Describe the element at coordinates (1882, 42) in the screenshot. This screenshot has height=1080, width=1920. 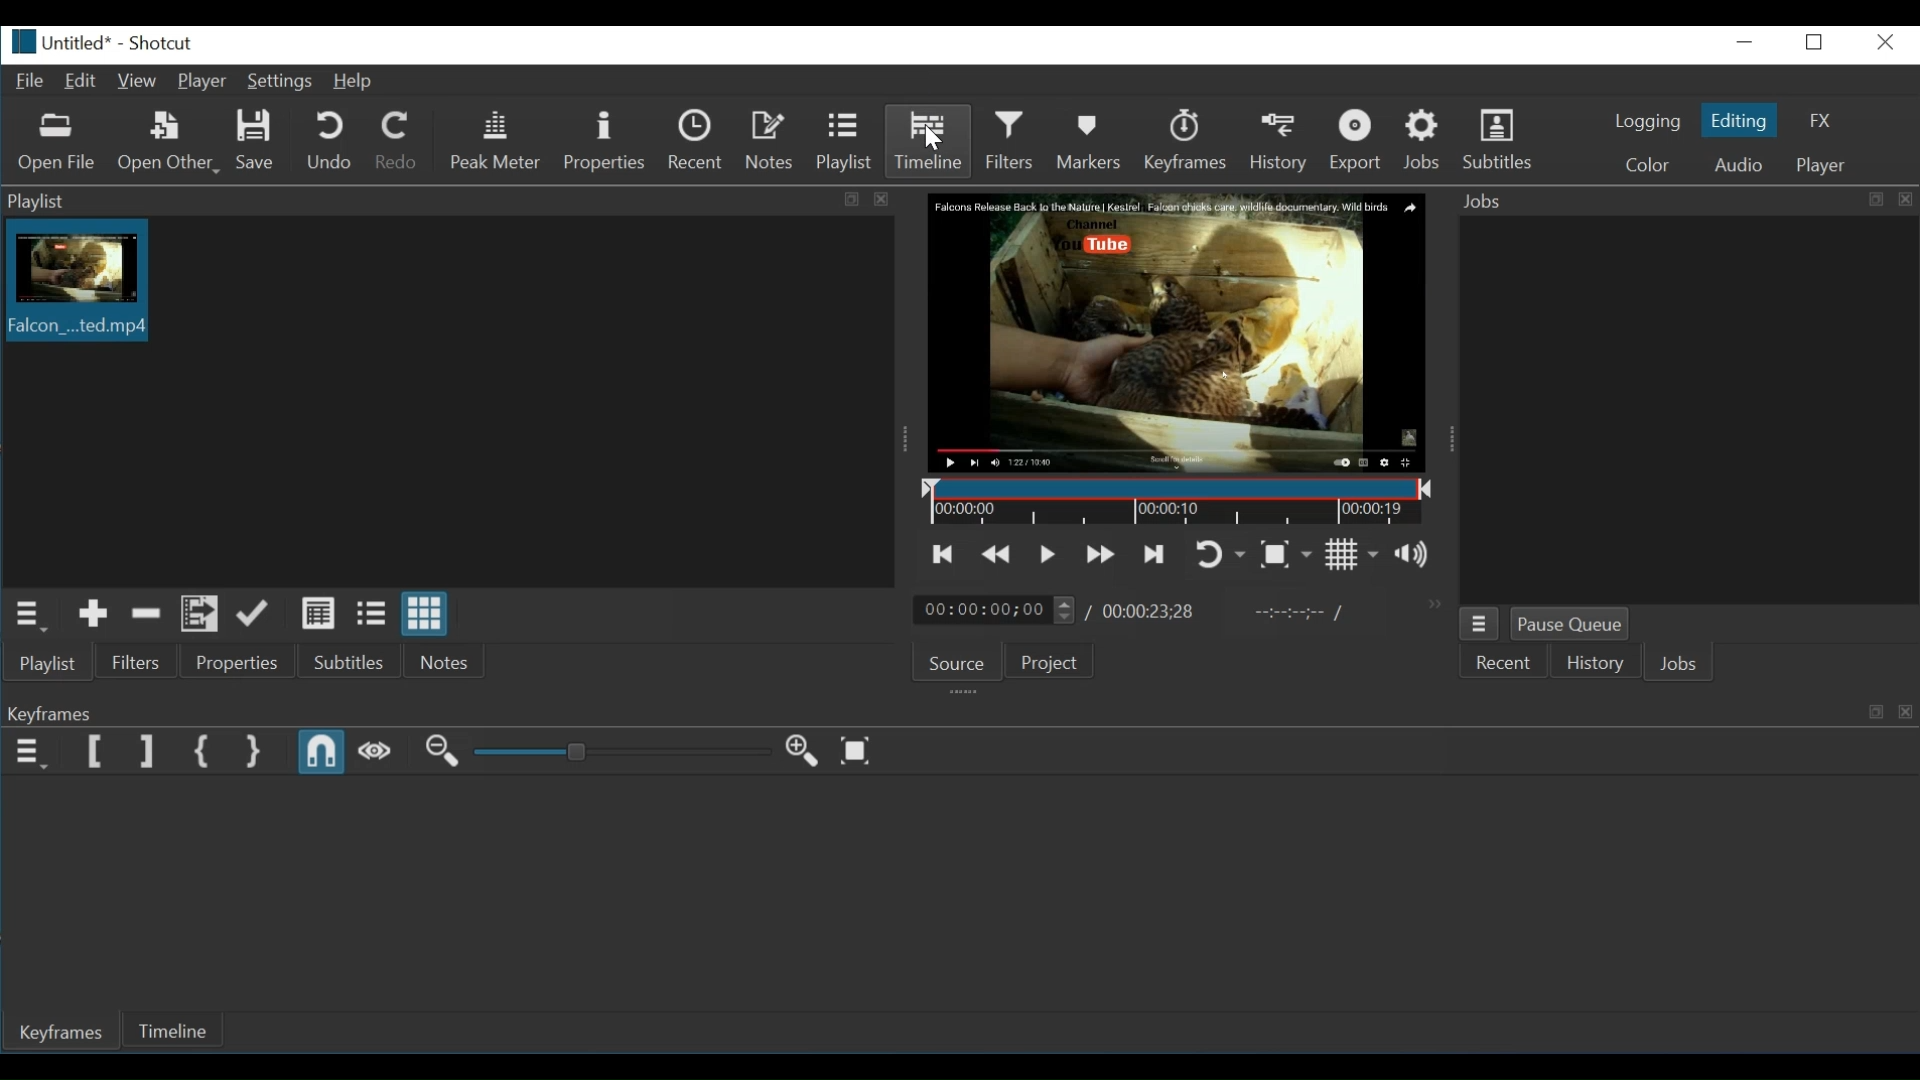
I see `Close` at that location.